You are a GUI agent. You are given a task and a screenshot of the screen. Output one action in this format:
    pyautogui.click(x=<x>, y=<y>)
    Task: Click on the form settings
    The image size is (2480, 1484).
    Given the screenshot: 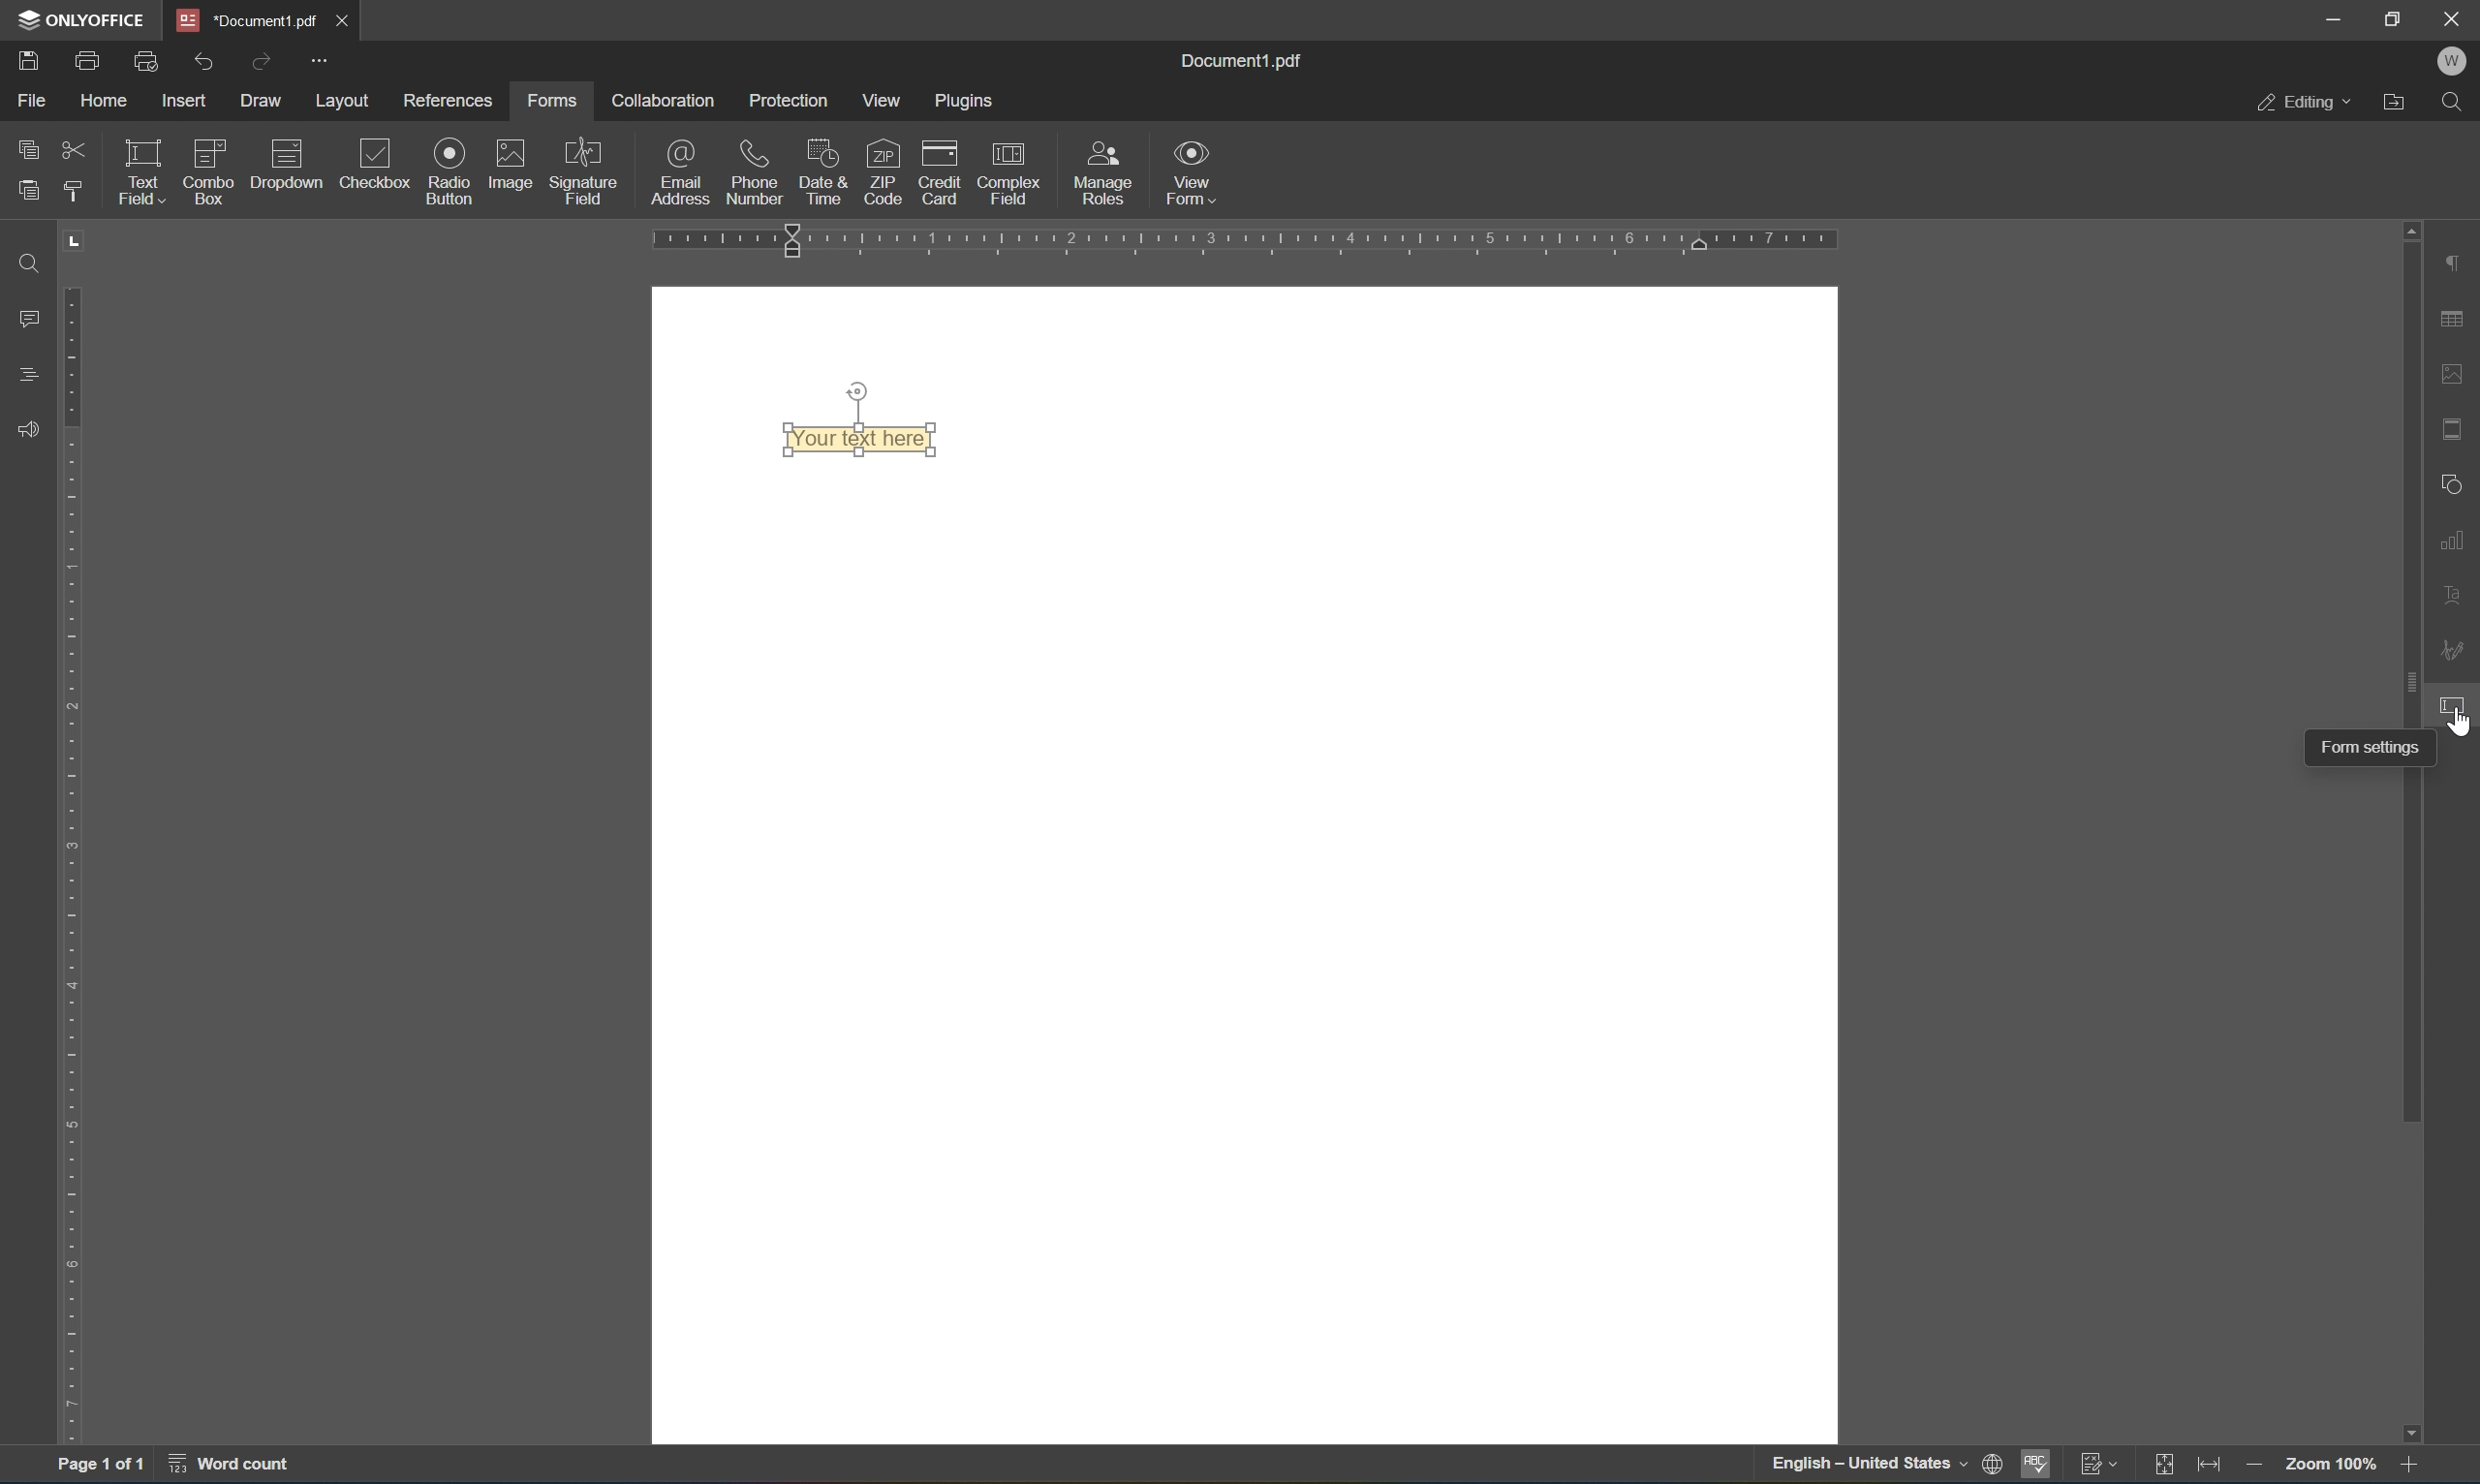 What is the action you would take?
    pyautogui.click(x=2453, y=704)
    